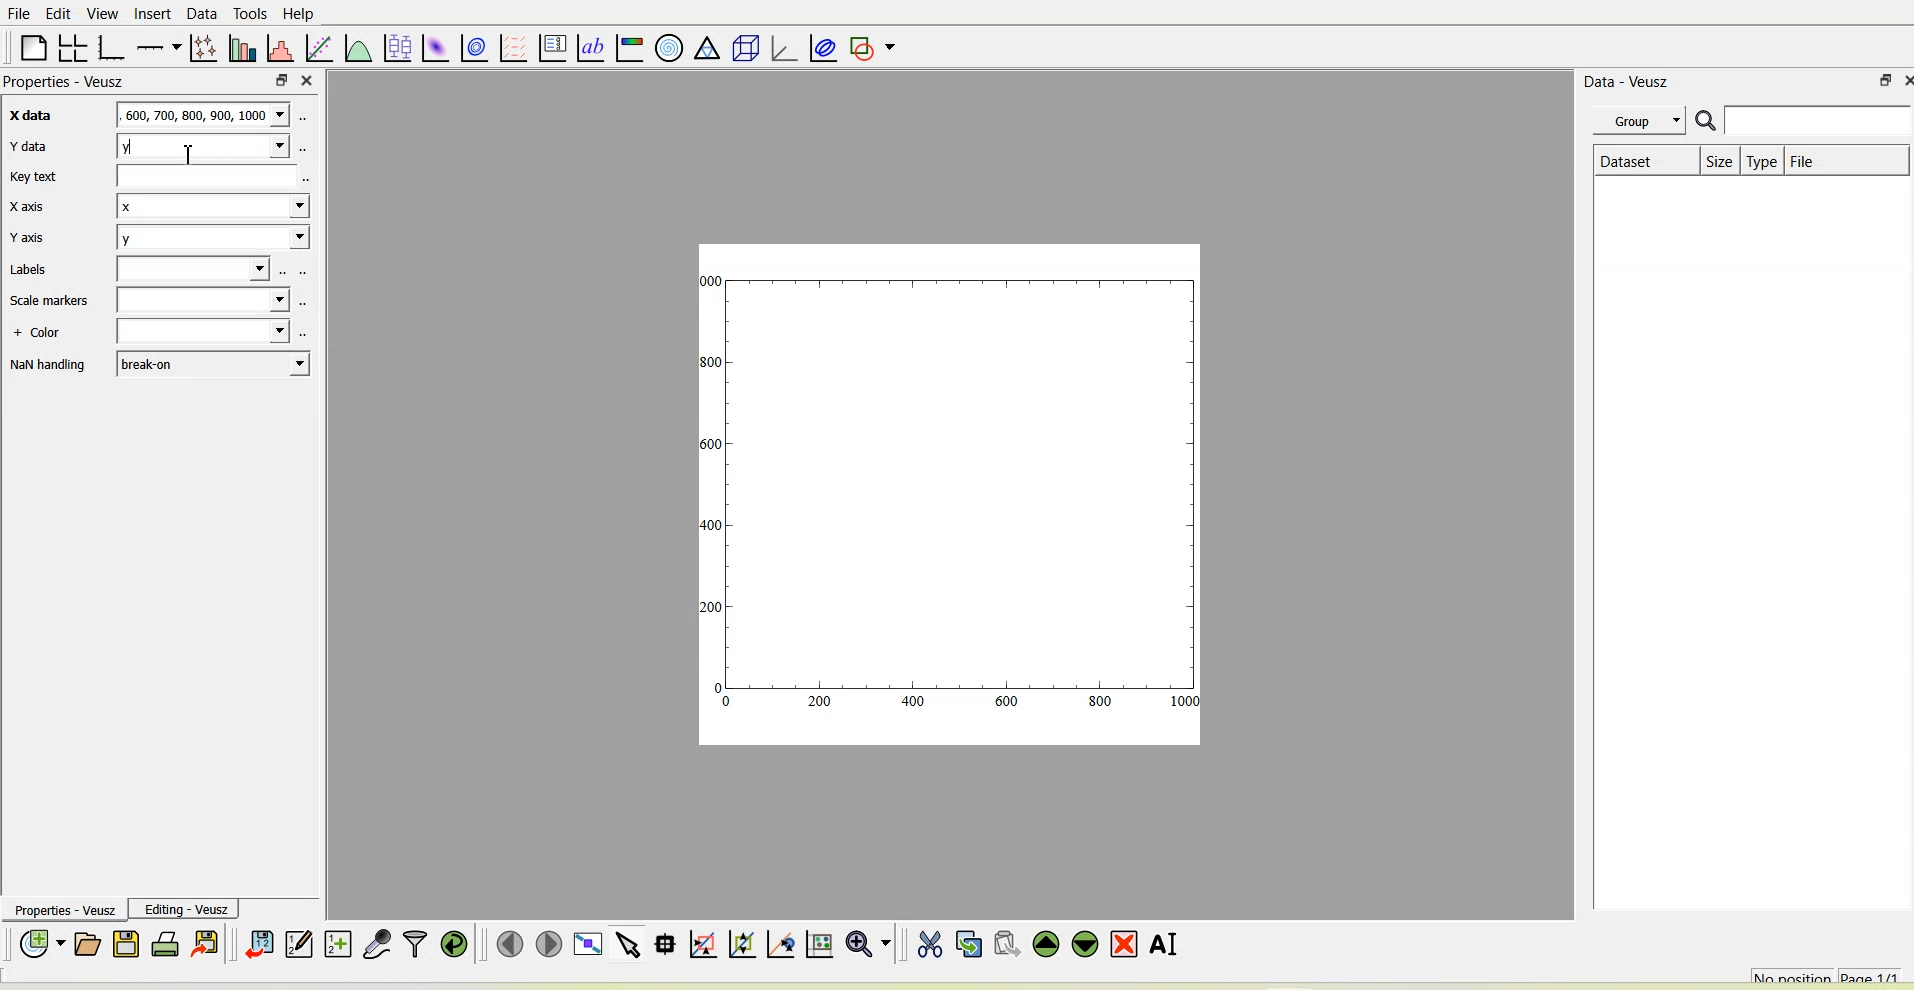 This screenshot has height=990, width=1914. Describe the element at coordinates (194, 268) in the screenshot. I see `Blank` at that location.